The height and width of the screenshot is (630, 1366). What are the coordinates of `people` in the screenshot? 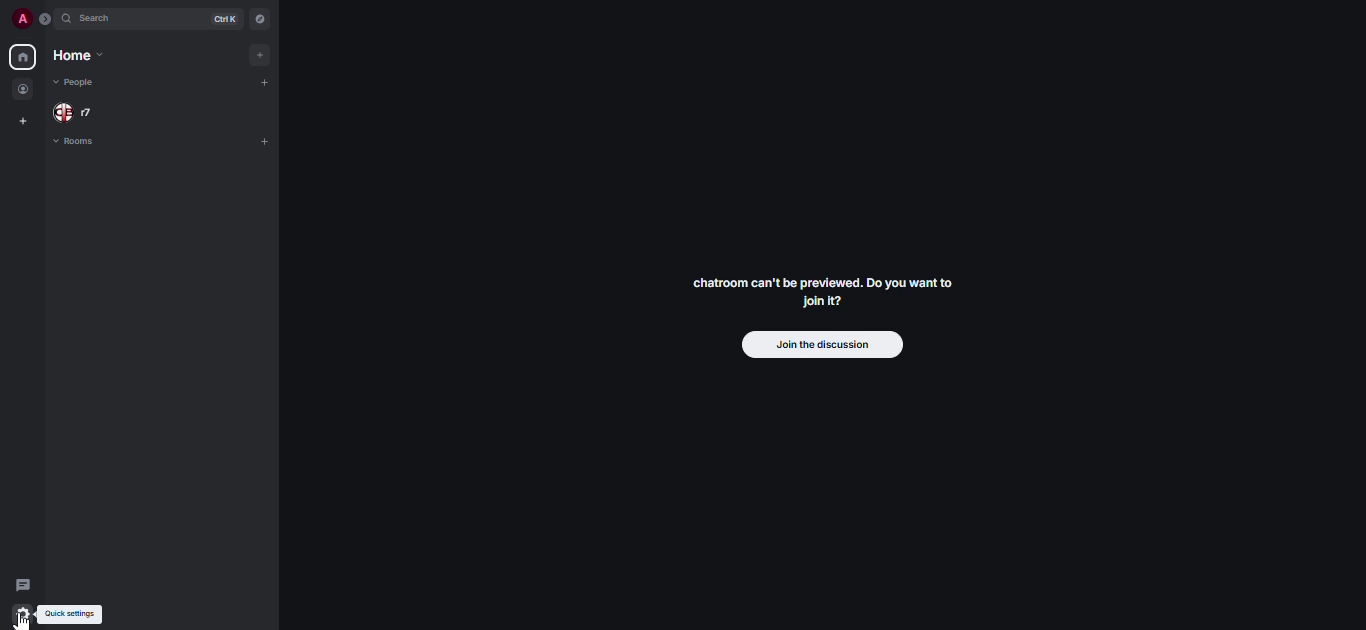 It's located at (83, 84).